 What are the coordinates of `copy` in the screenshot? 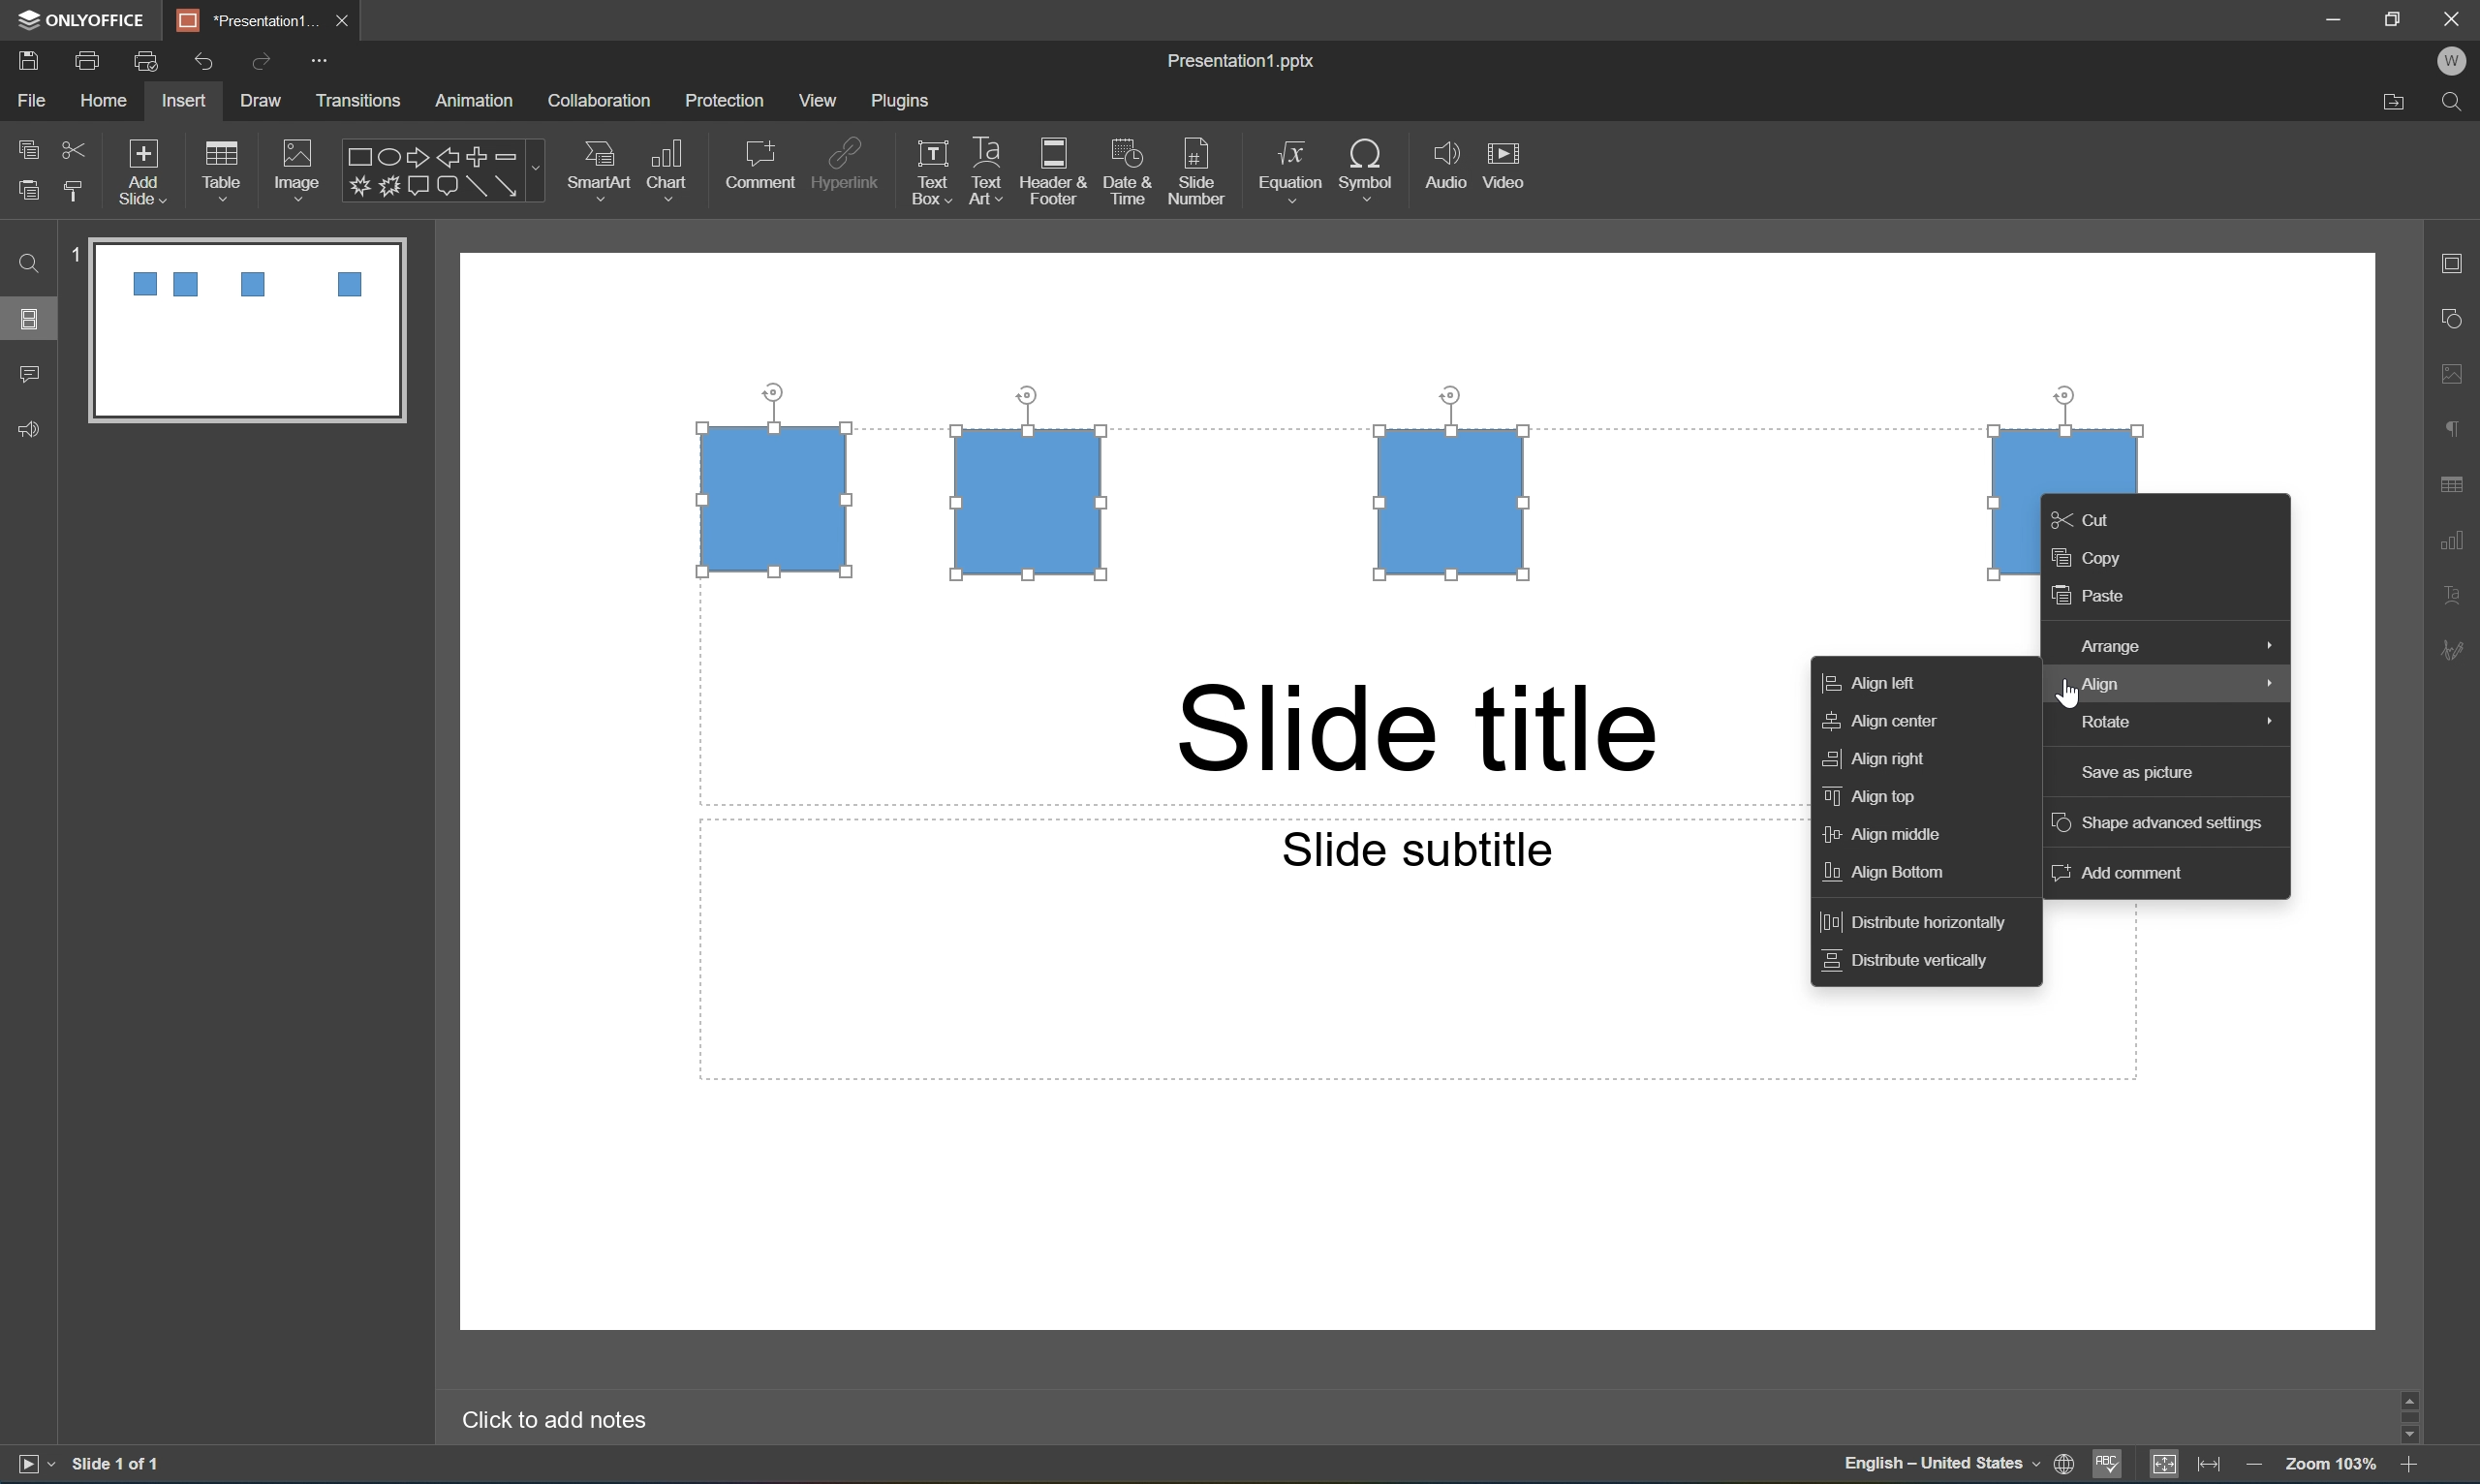 It's located at (2099, 559).